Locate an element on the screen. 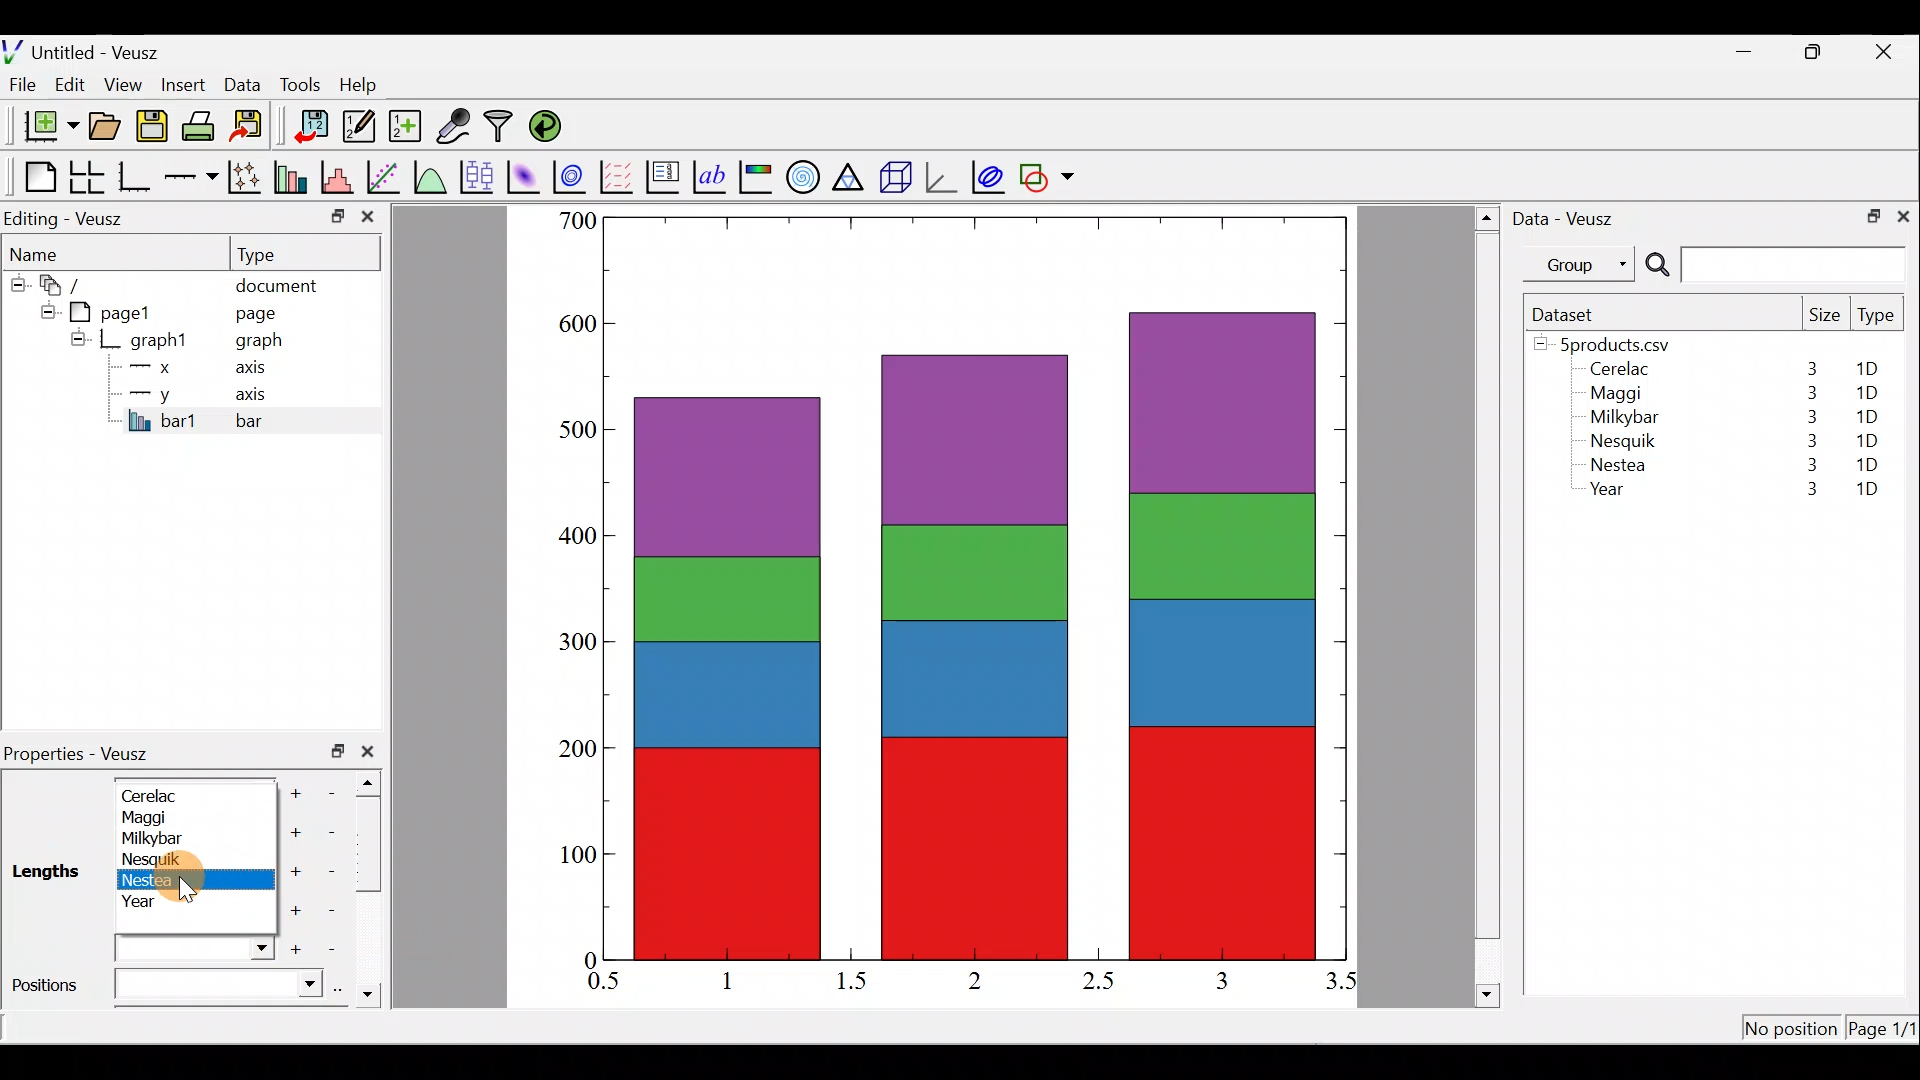 Image resolution: width=1920 pixels, height=1080 pixels. scroll bar is located at coordinates (374, 884).